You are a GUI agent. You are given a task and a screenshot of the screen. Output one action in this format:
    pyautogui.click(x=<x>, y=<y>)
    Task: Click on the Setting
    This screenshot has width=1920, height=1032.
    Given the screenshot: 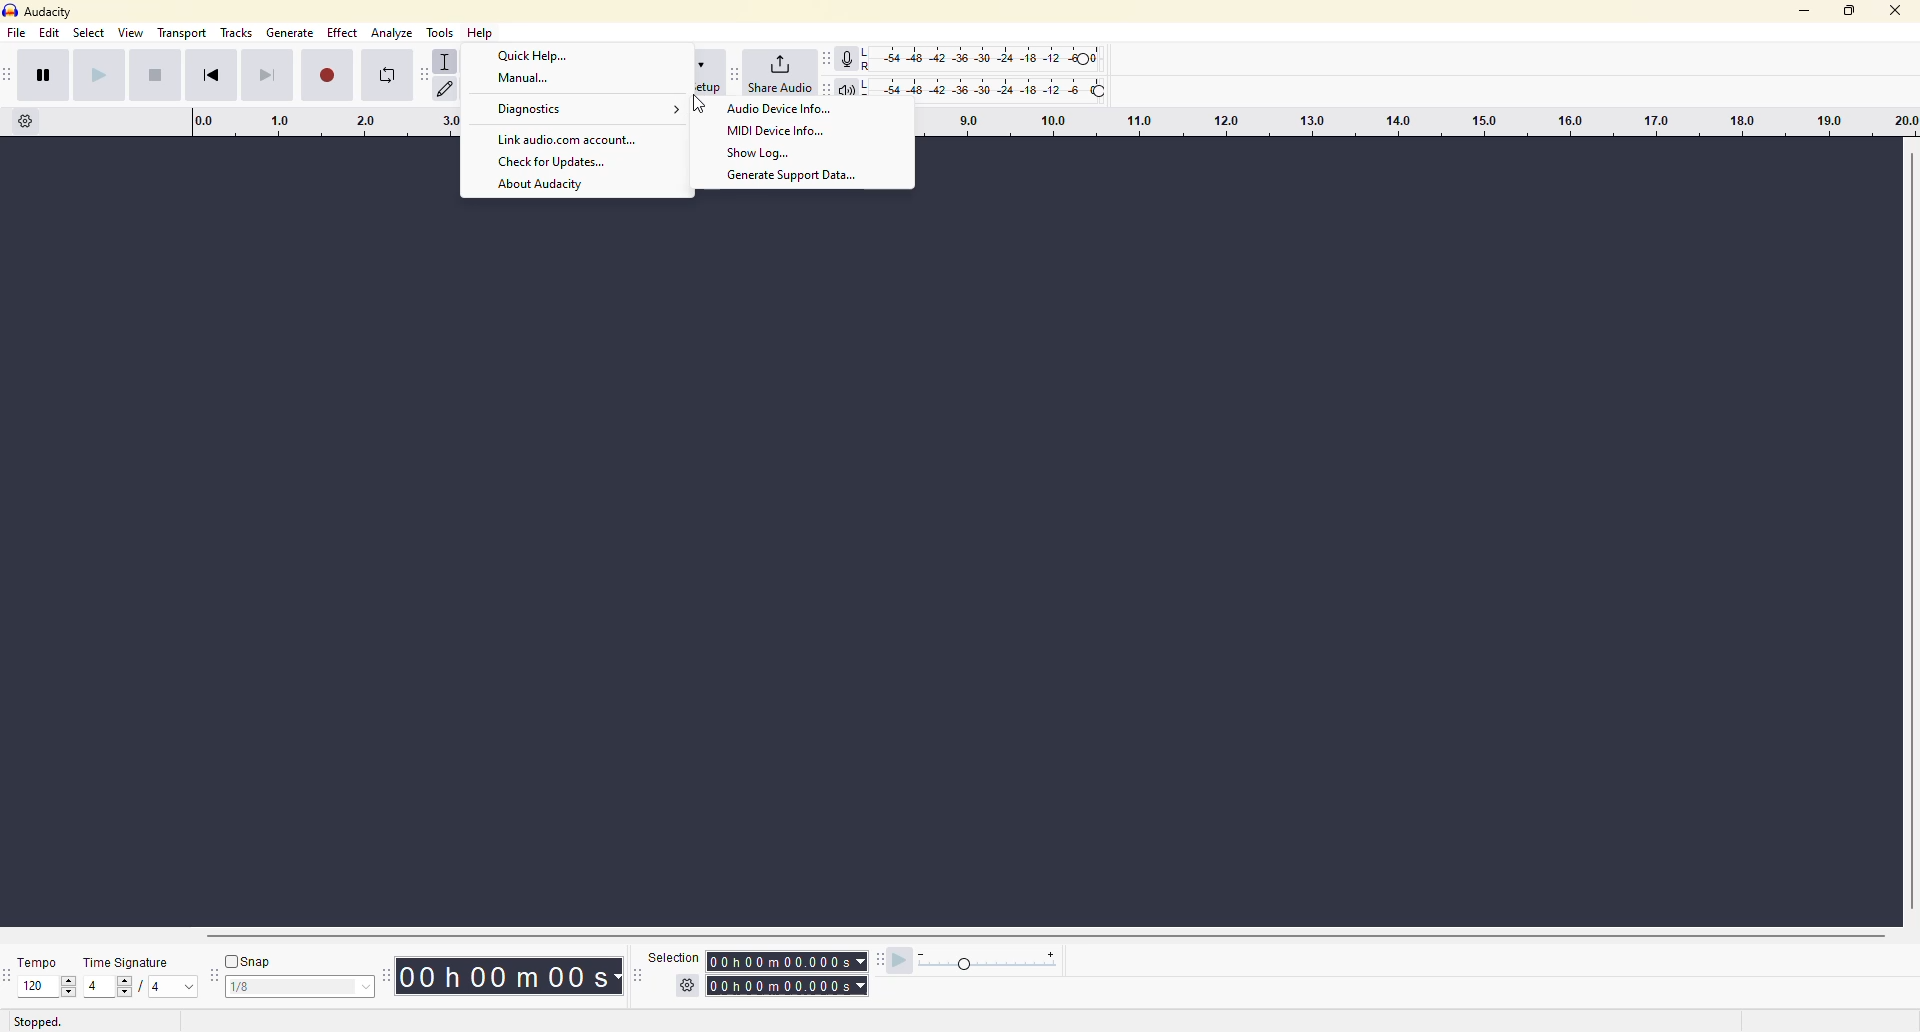 What is the action you would take?
    pyautogui.click(x=26, y=127)
    